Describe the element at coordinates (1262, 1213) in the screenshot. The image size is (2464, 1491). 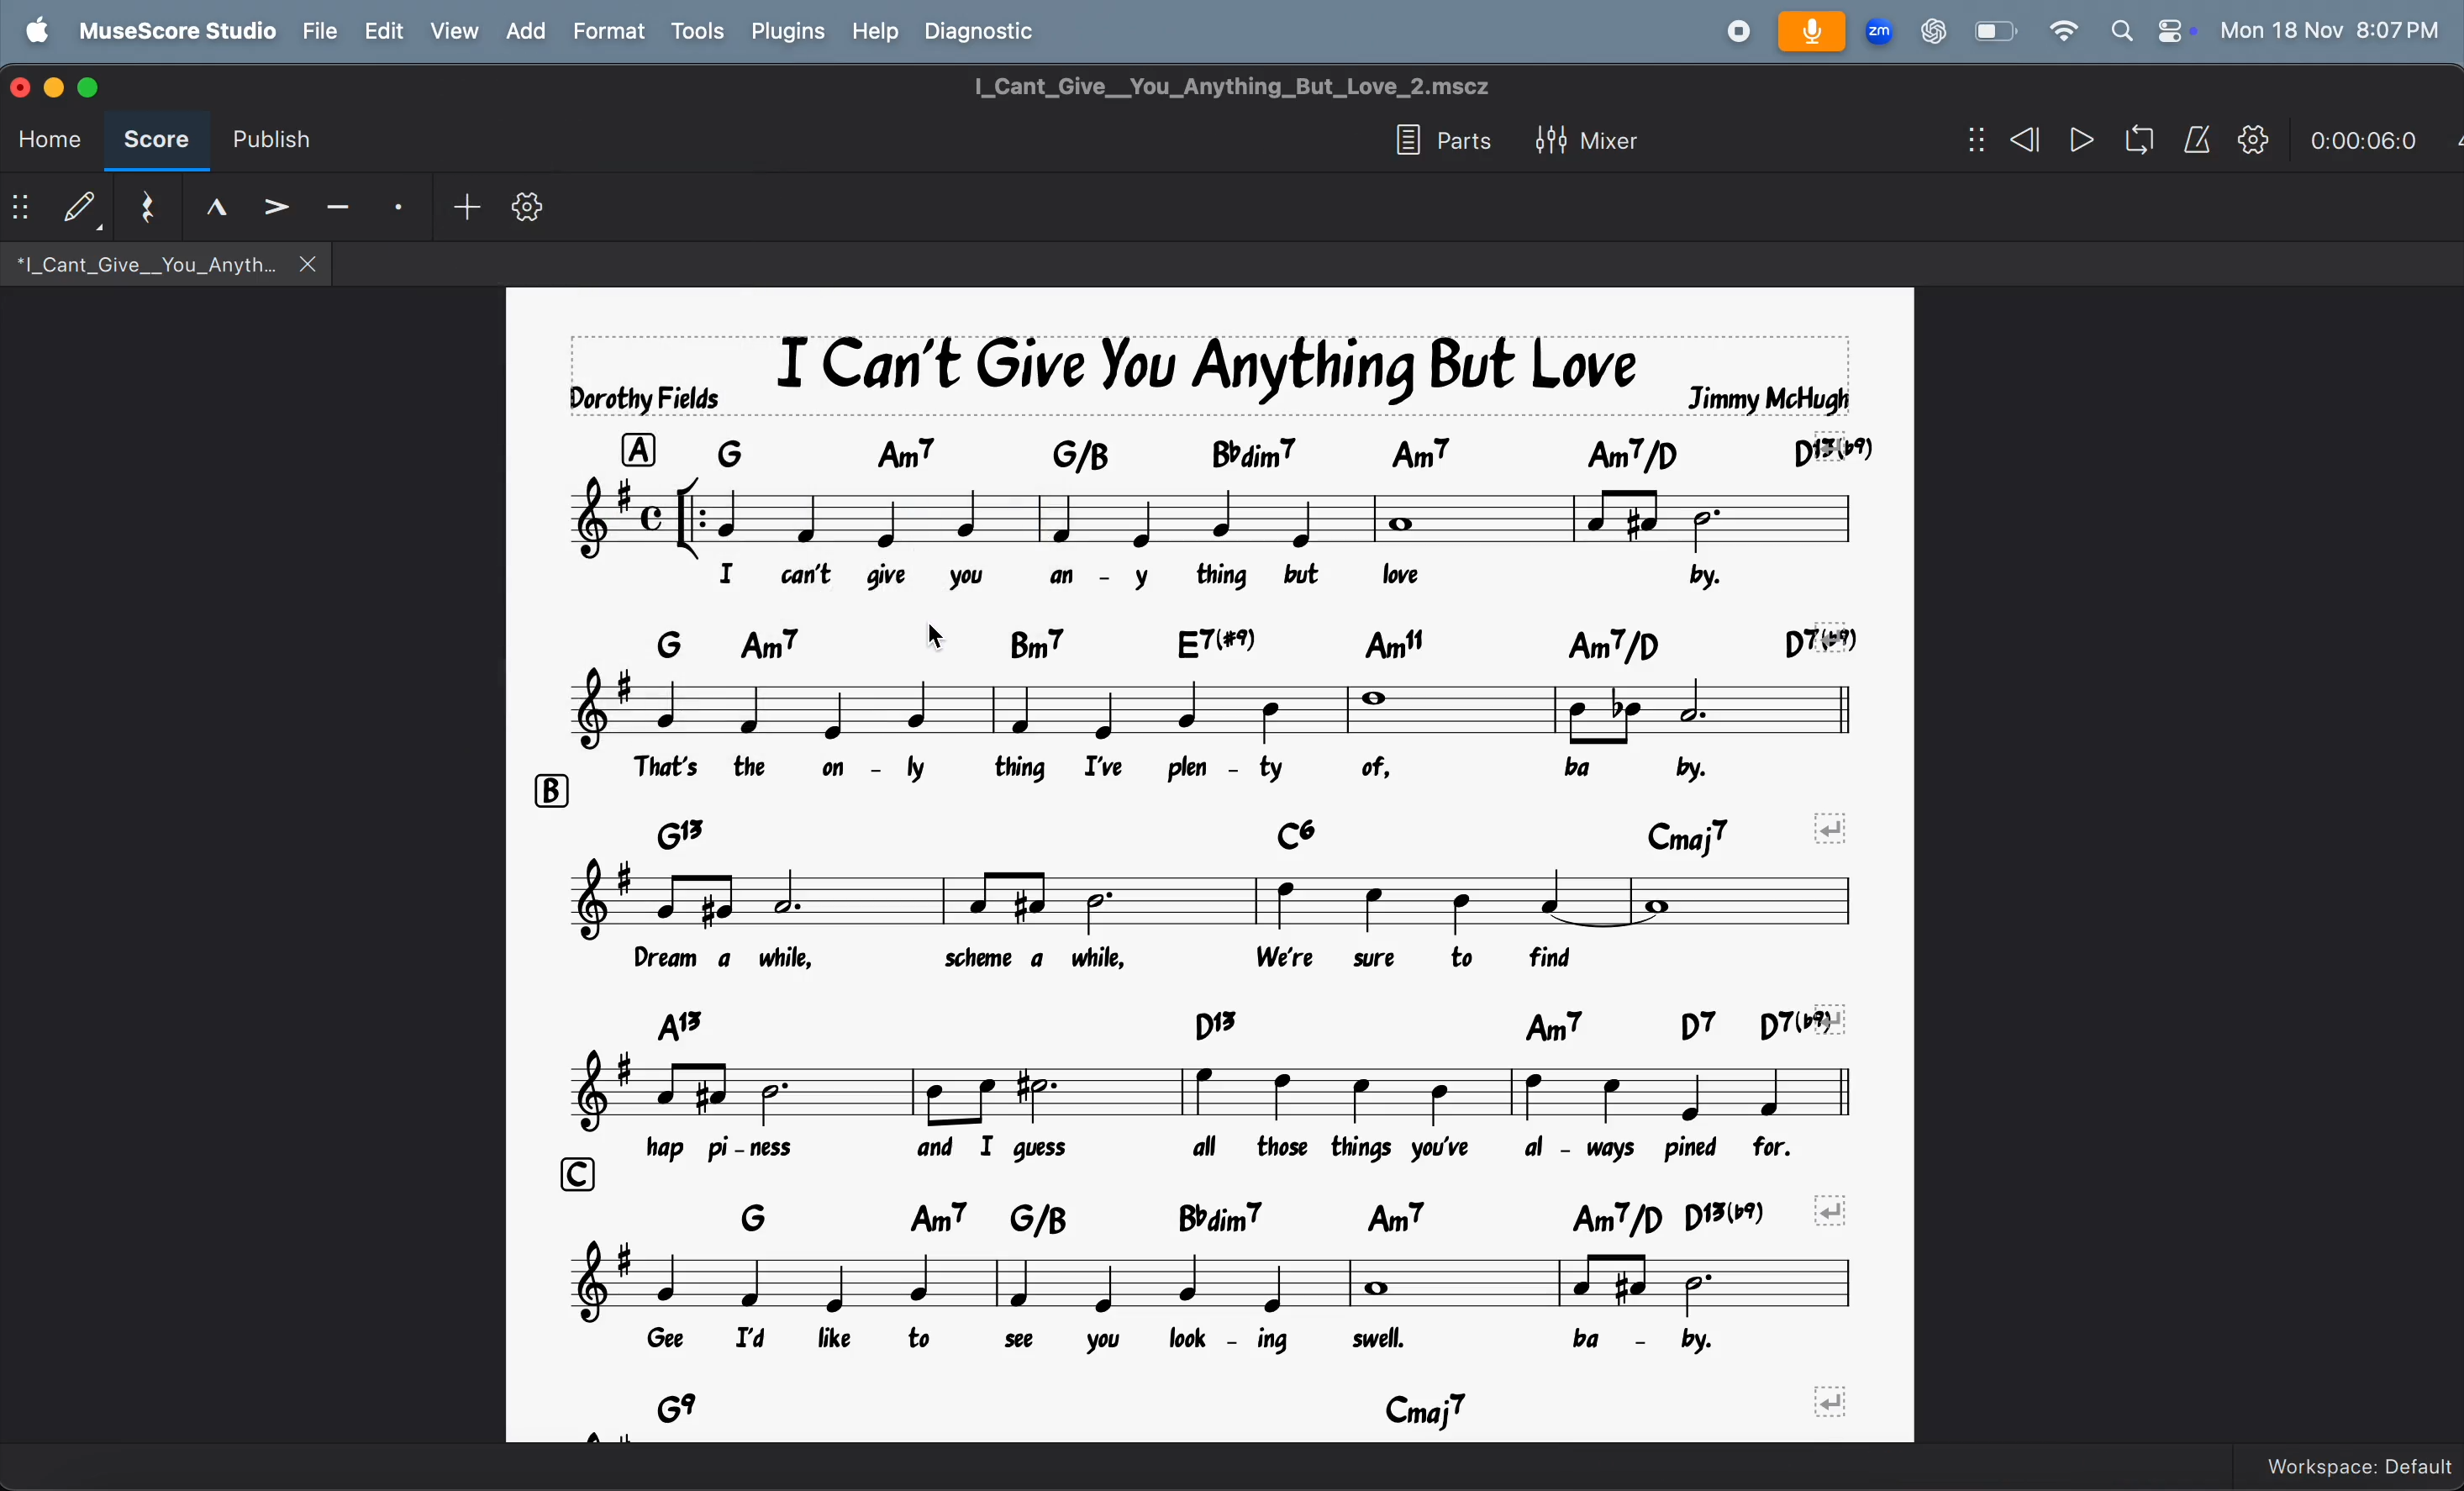
I see `chord symbols` at that location.